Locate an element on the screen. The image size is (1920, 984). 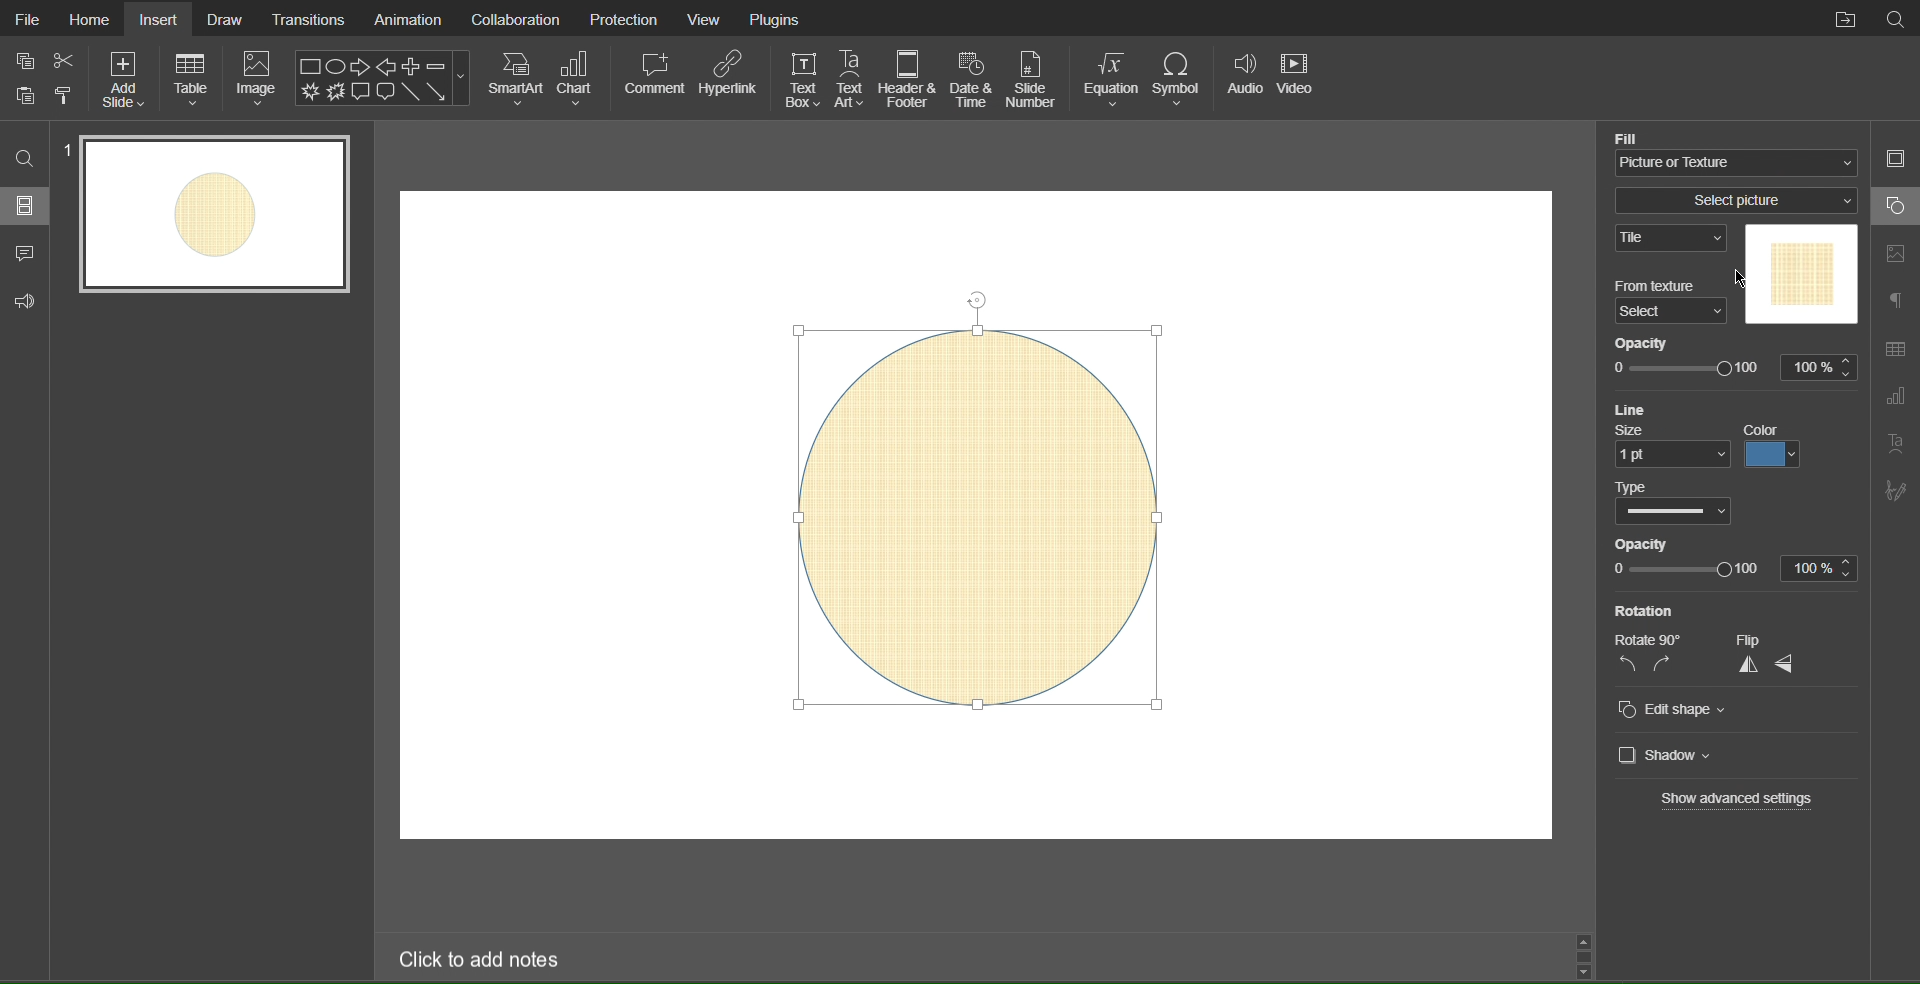
Comments is located at coordinates (26, 253).